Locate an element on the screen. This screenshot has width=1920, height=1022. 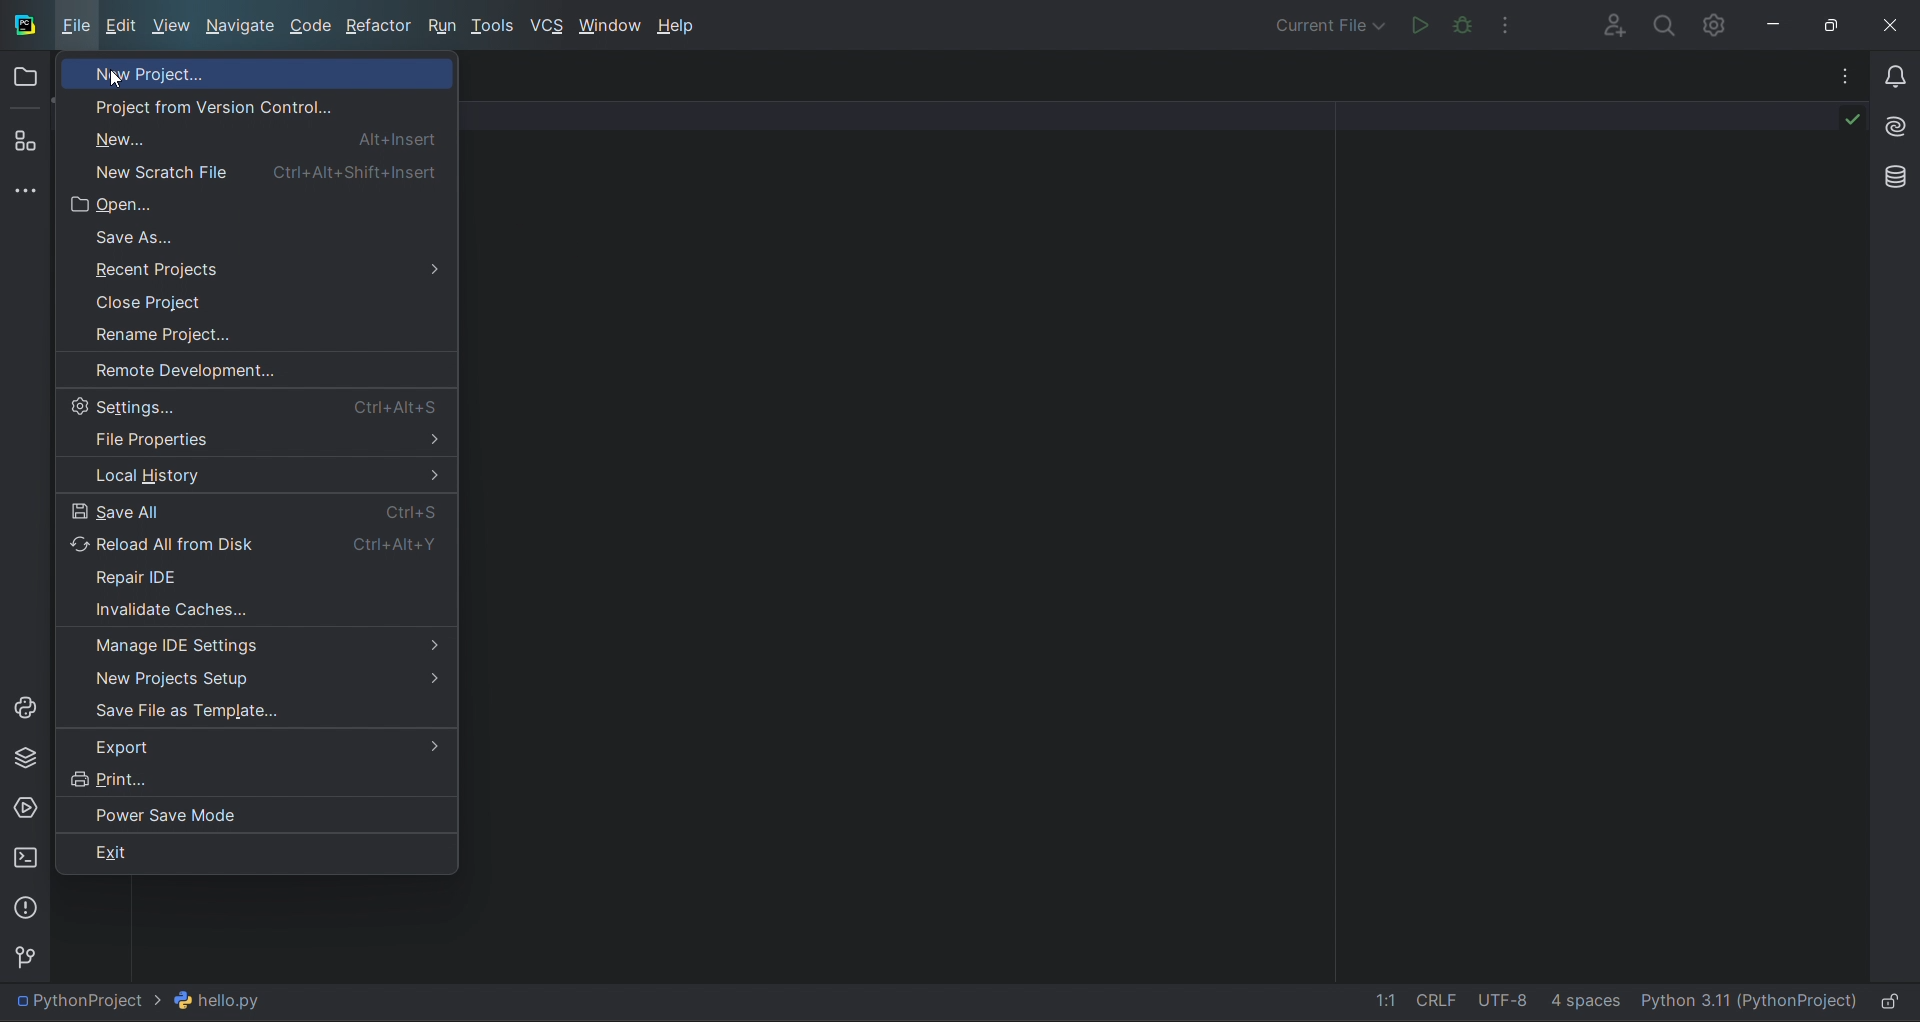
current file is located at coordinates (149, 1001).